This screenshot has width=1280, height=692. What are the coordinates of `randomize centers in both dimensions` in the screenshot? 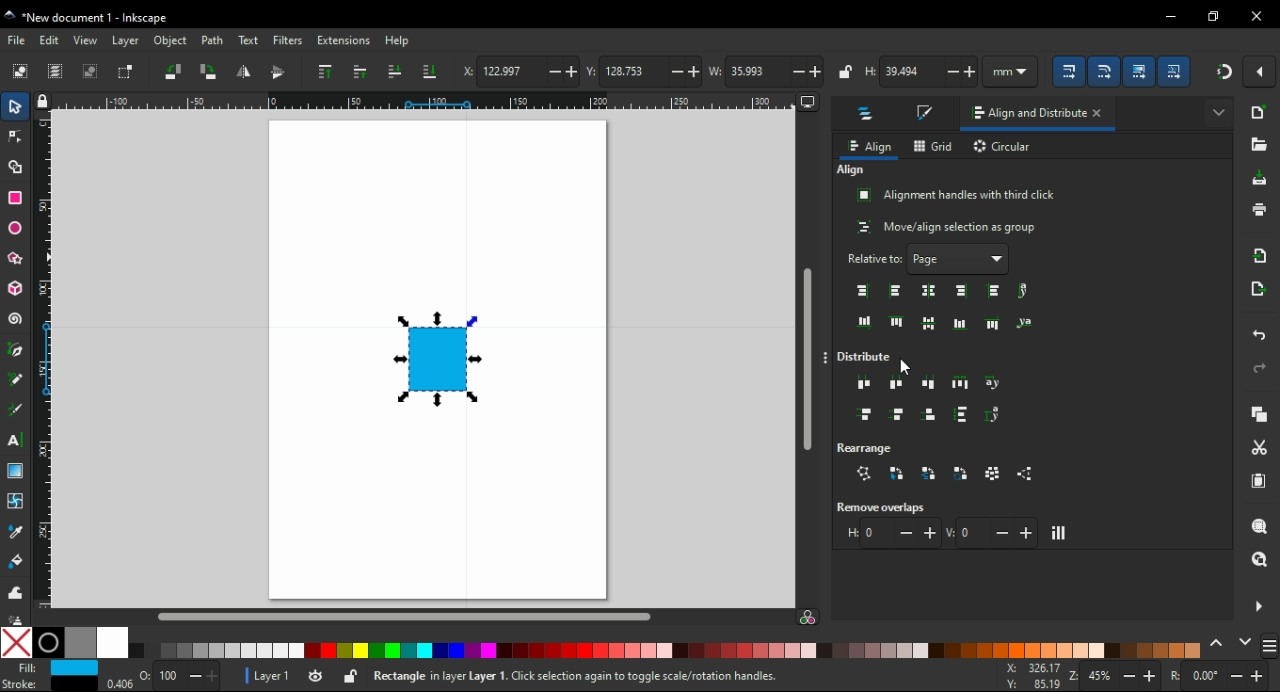 It's located at (994, 473).